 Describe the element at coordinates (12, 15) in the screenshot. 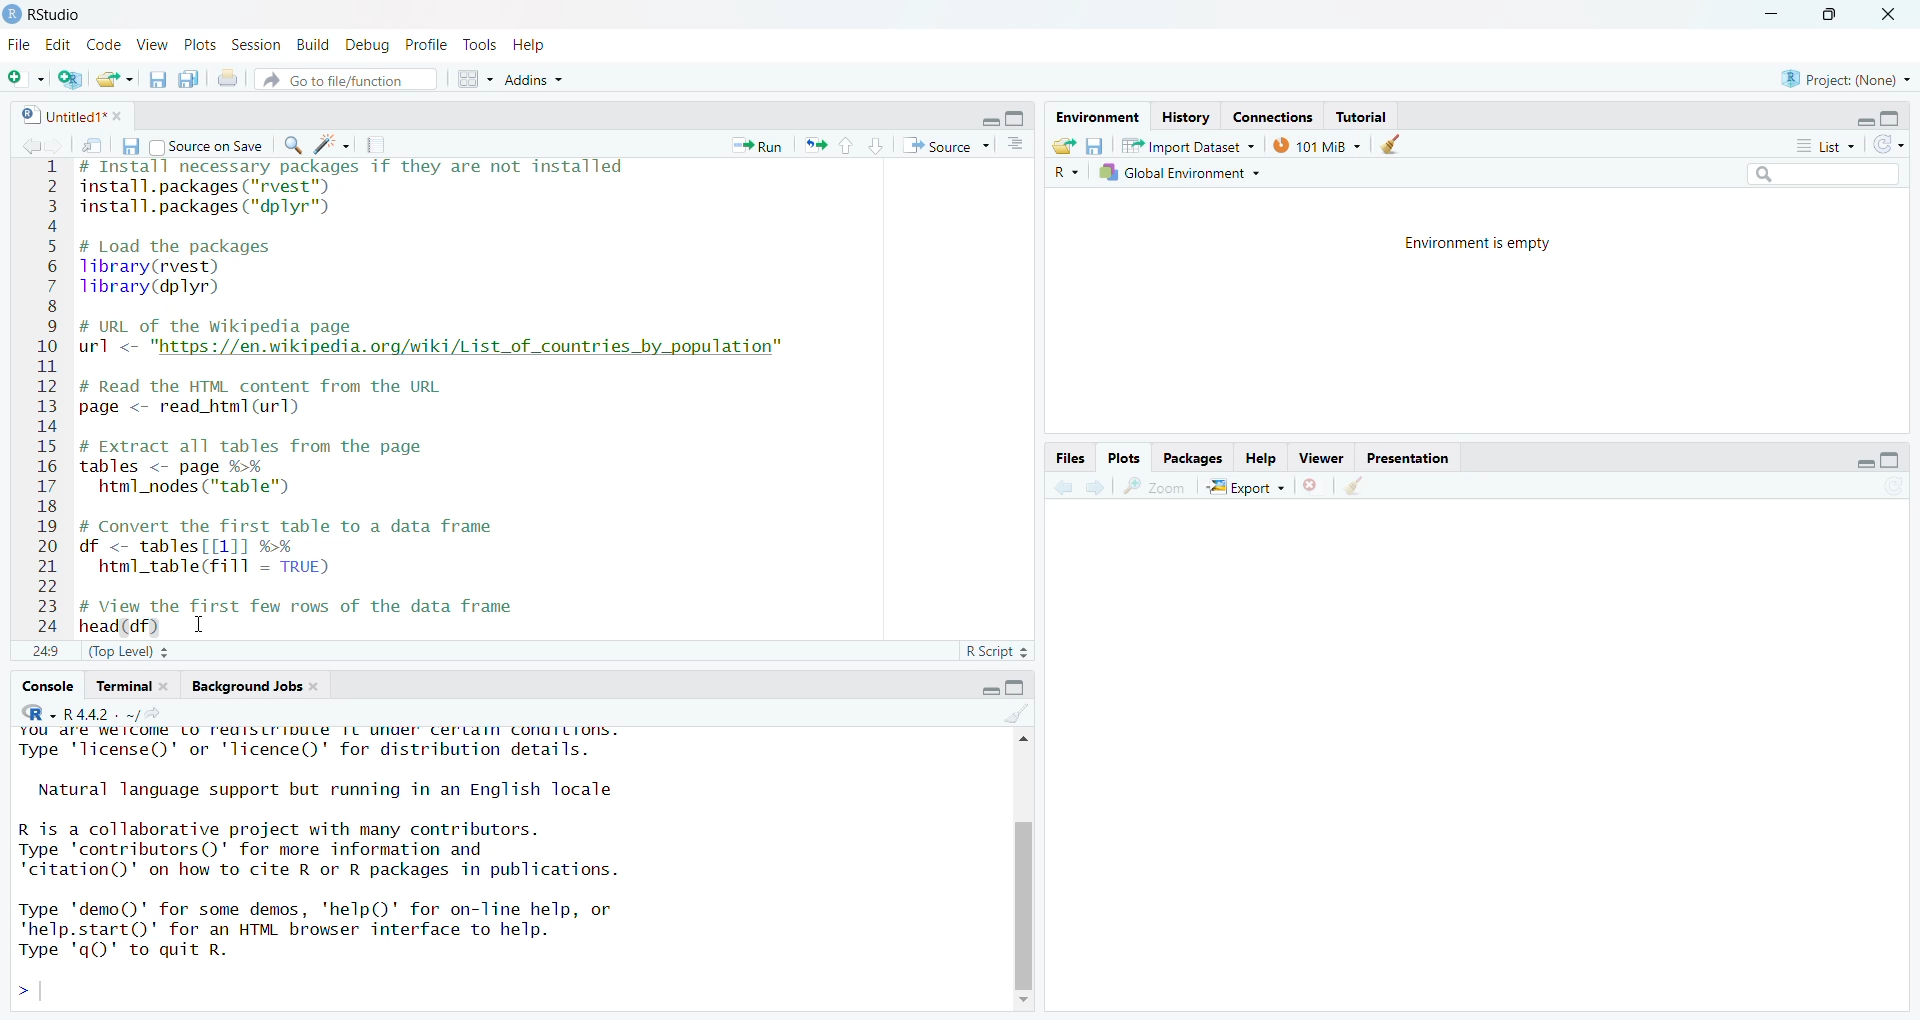

I see `logo` at that location.